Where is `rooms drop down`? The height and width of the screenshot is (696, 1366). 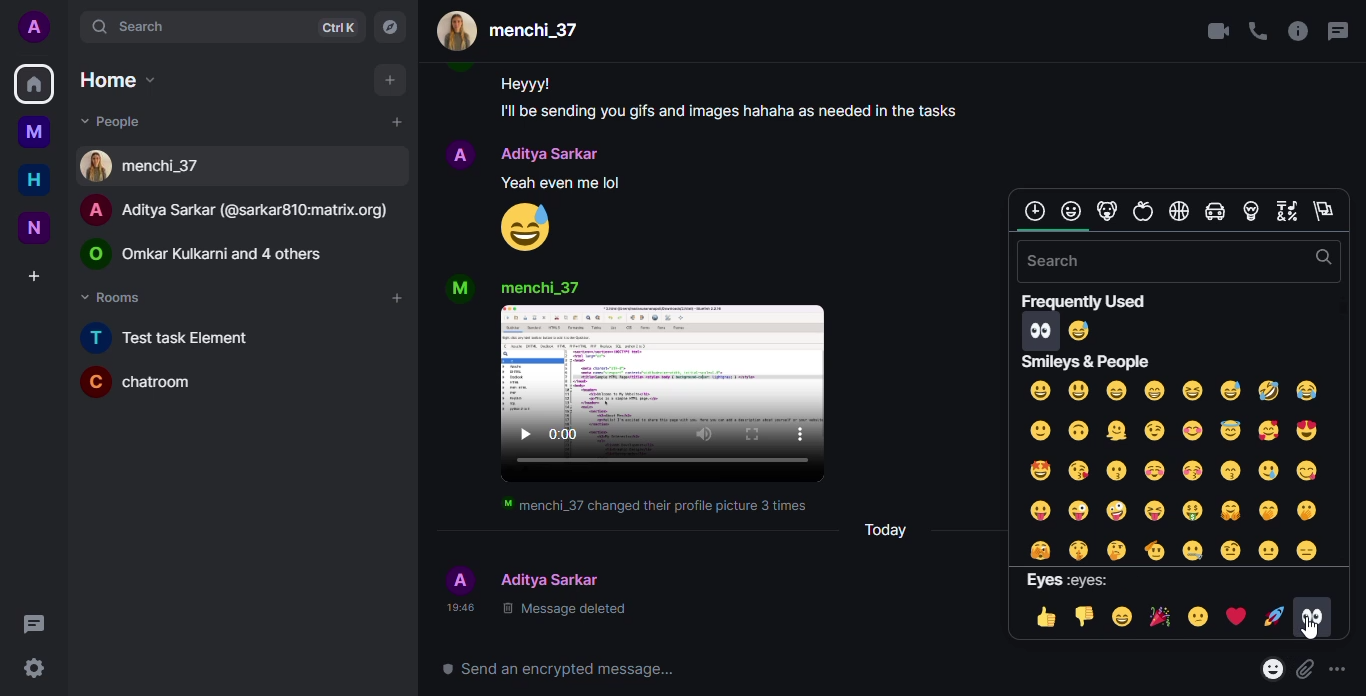
rooms drop down is located at coordinates (115, 297).